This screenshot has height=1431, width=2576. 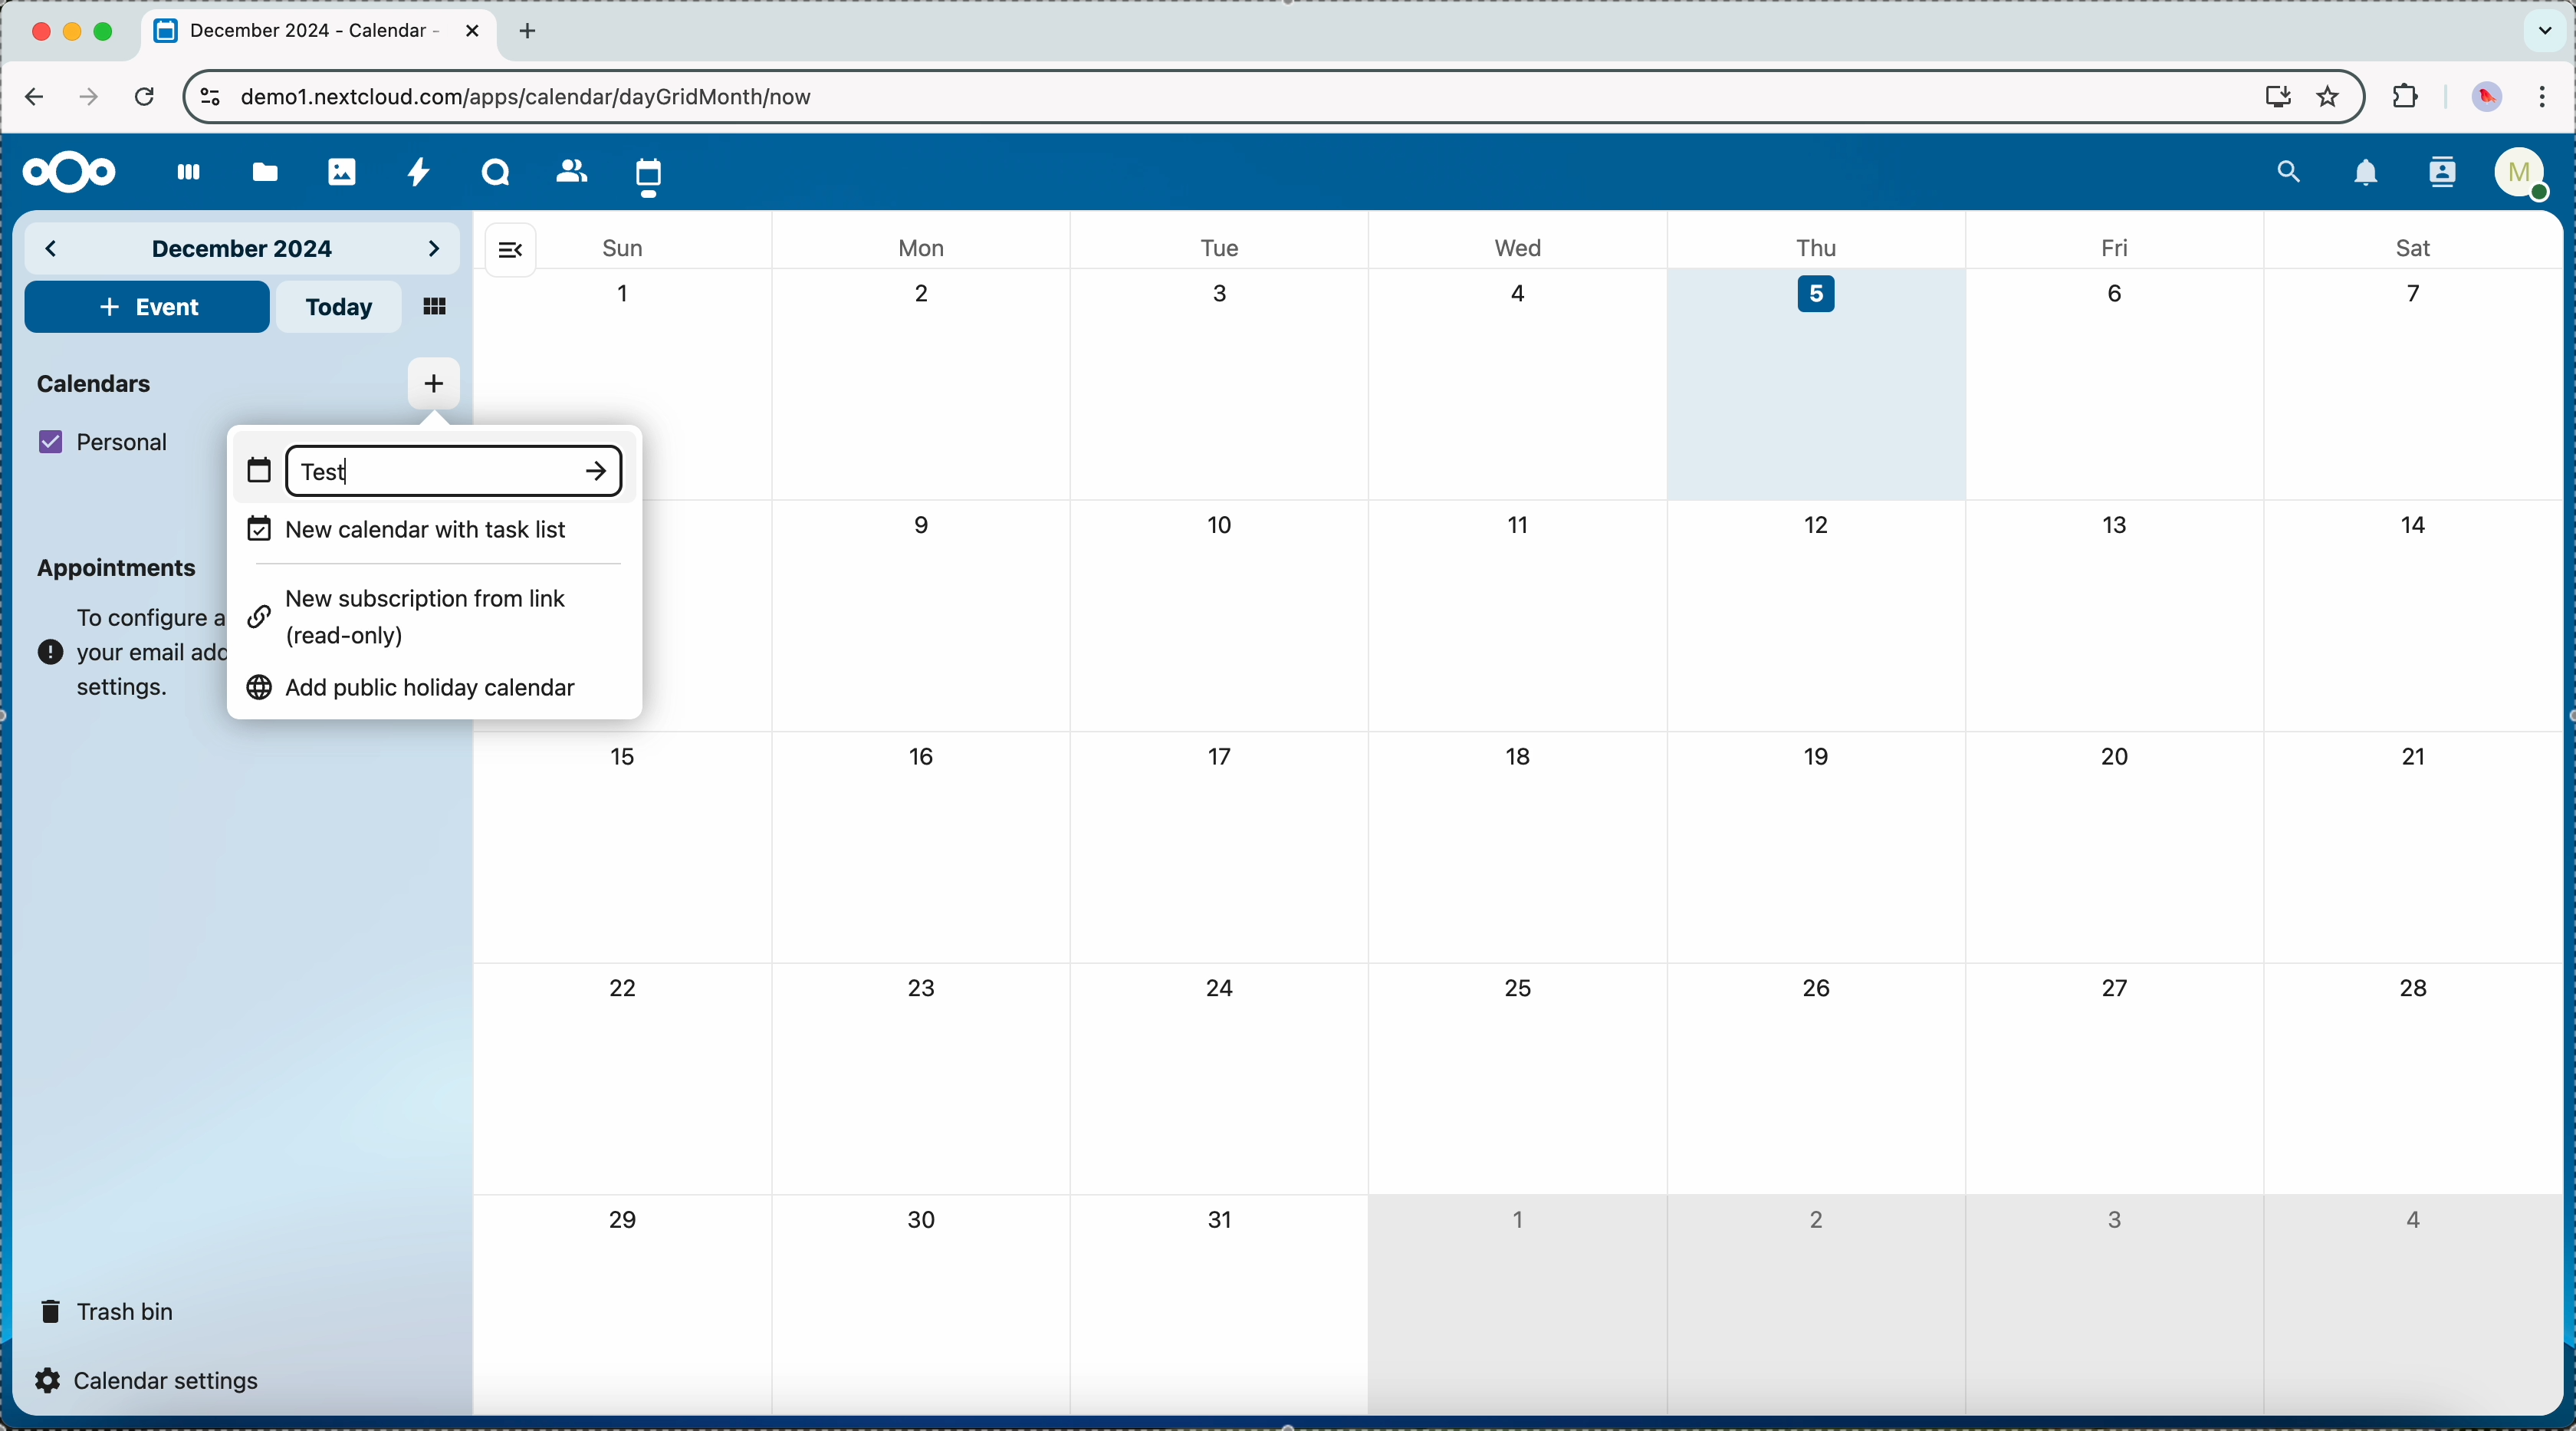 What do you see at coordinates (143, 95) in the screenshot?
I see `refresh the page` at bounding box center [143, 95].